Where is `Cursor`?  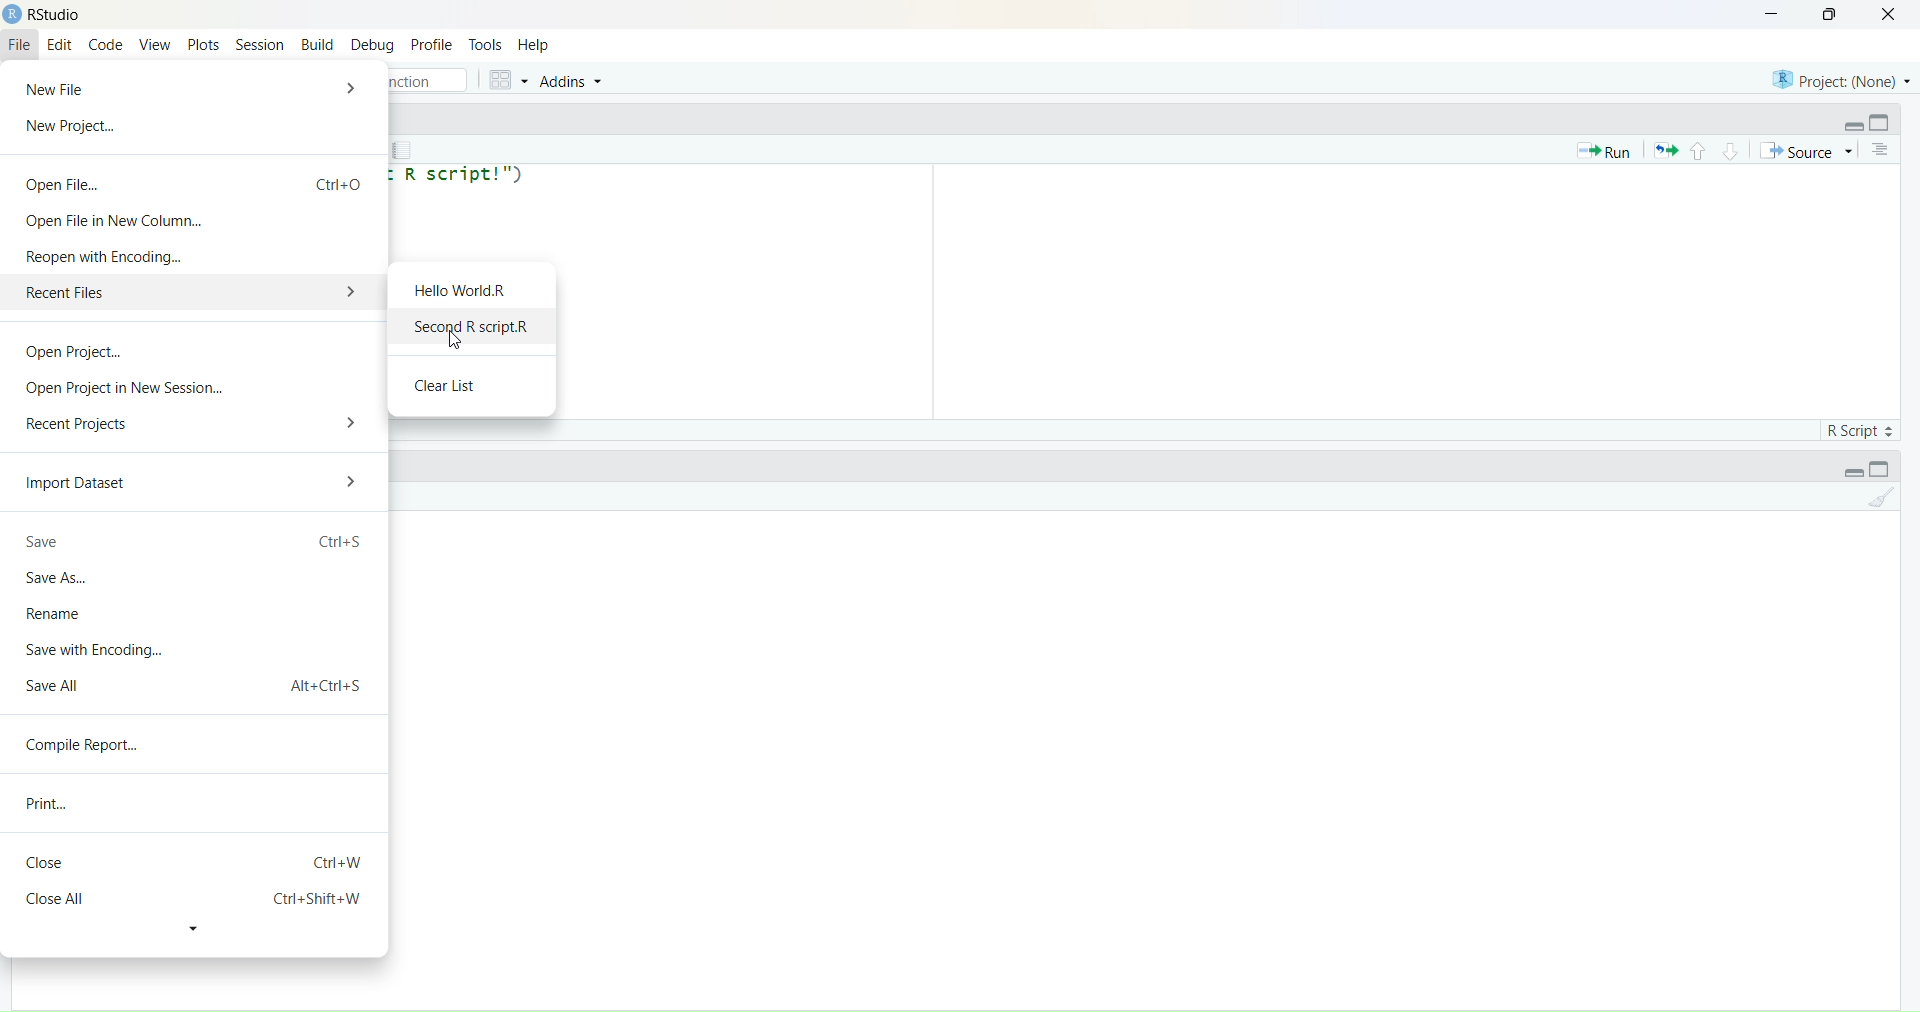 Cursor is located at coordinates (461, 340).